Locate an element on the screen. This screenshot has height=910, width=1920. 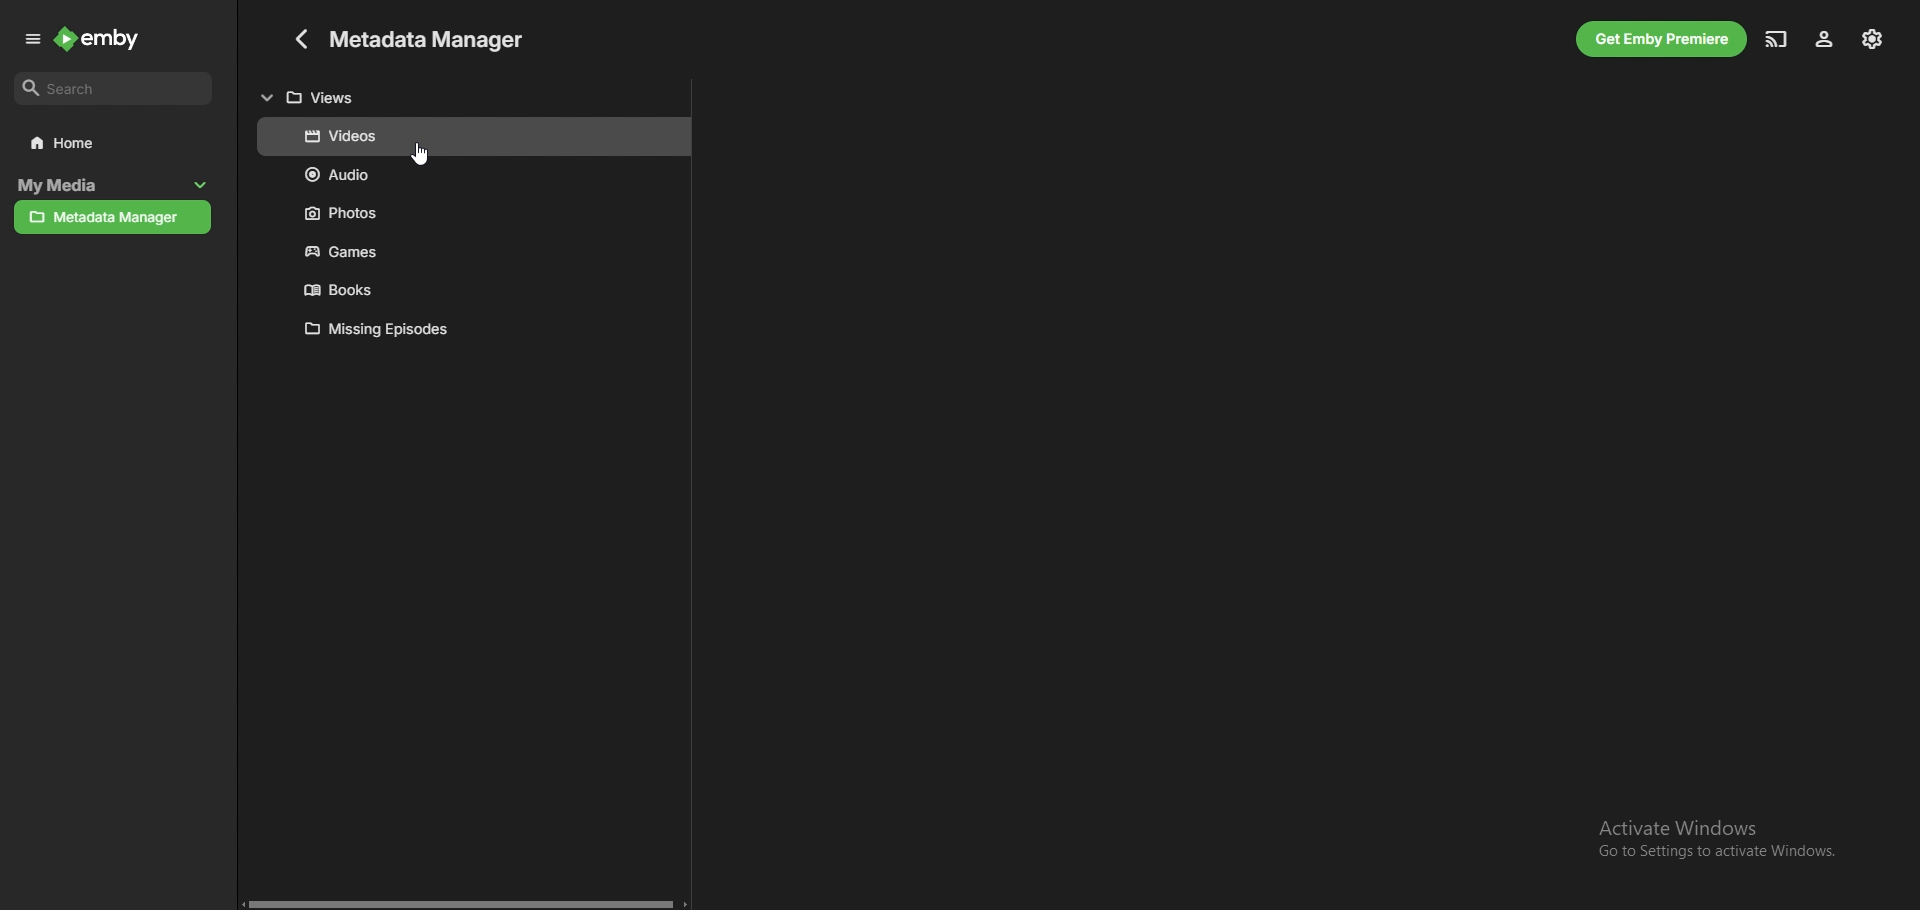
profile is located at coordinates (1824, 40).